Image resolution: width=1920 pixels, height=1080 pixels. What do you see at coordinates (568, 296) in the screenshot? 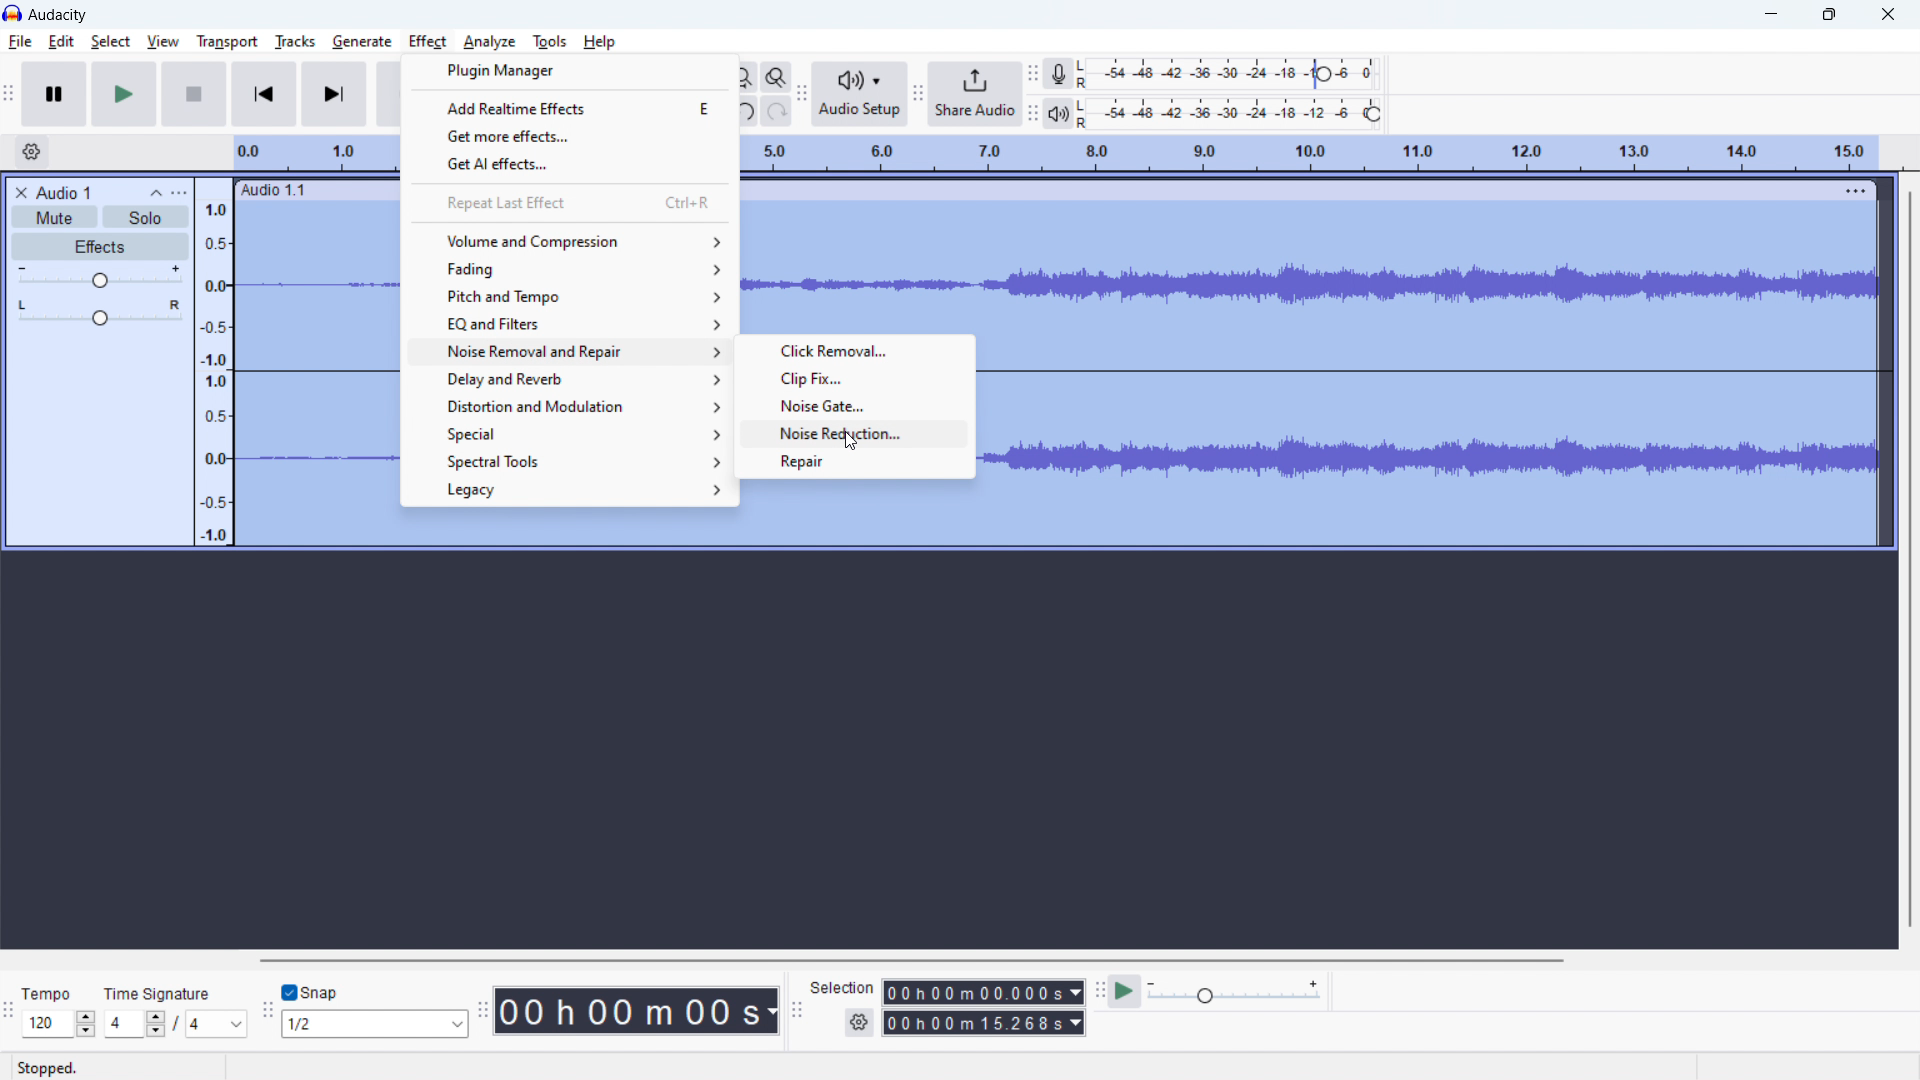
I see `pitch and tempo` at bounding box center [568, 296].